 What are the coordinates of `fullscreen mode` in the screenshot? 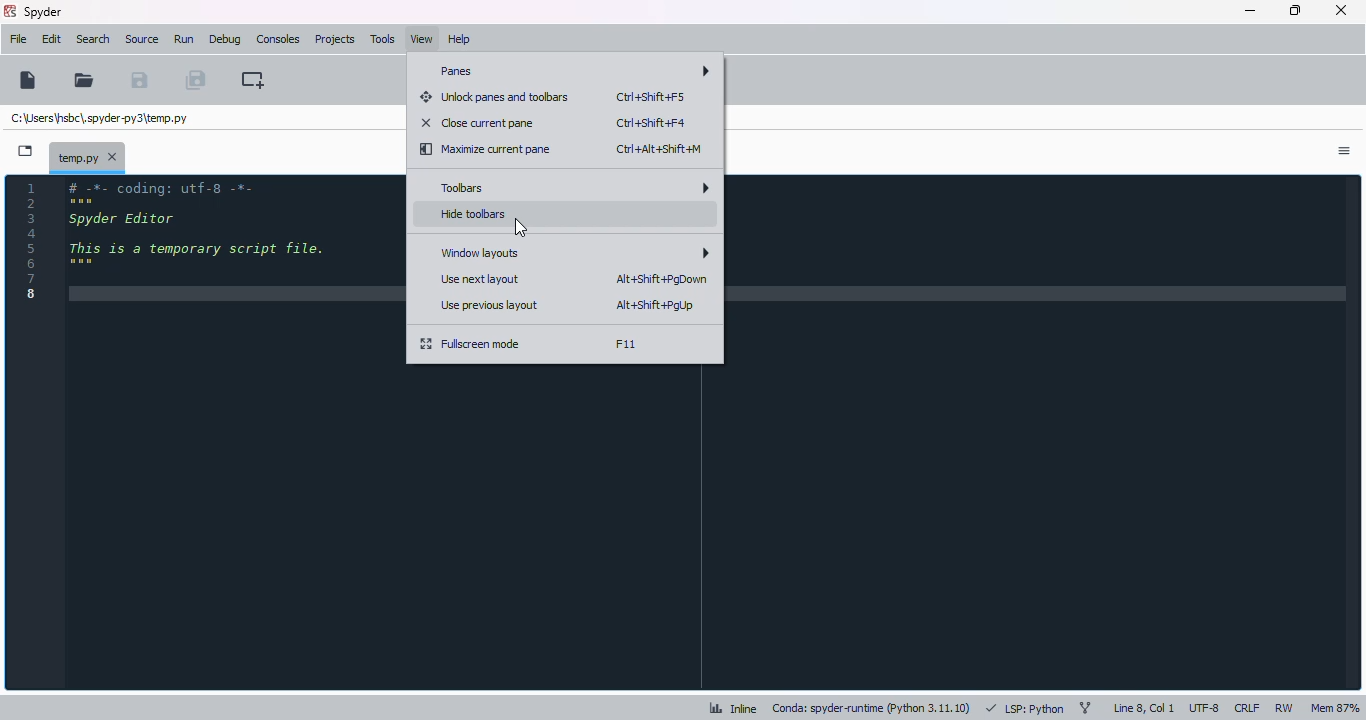 It's located at (469, 343).